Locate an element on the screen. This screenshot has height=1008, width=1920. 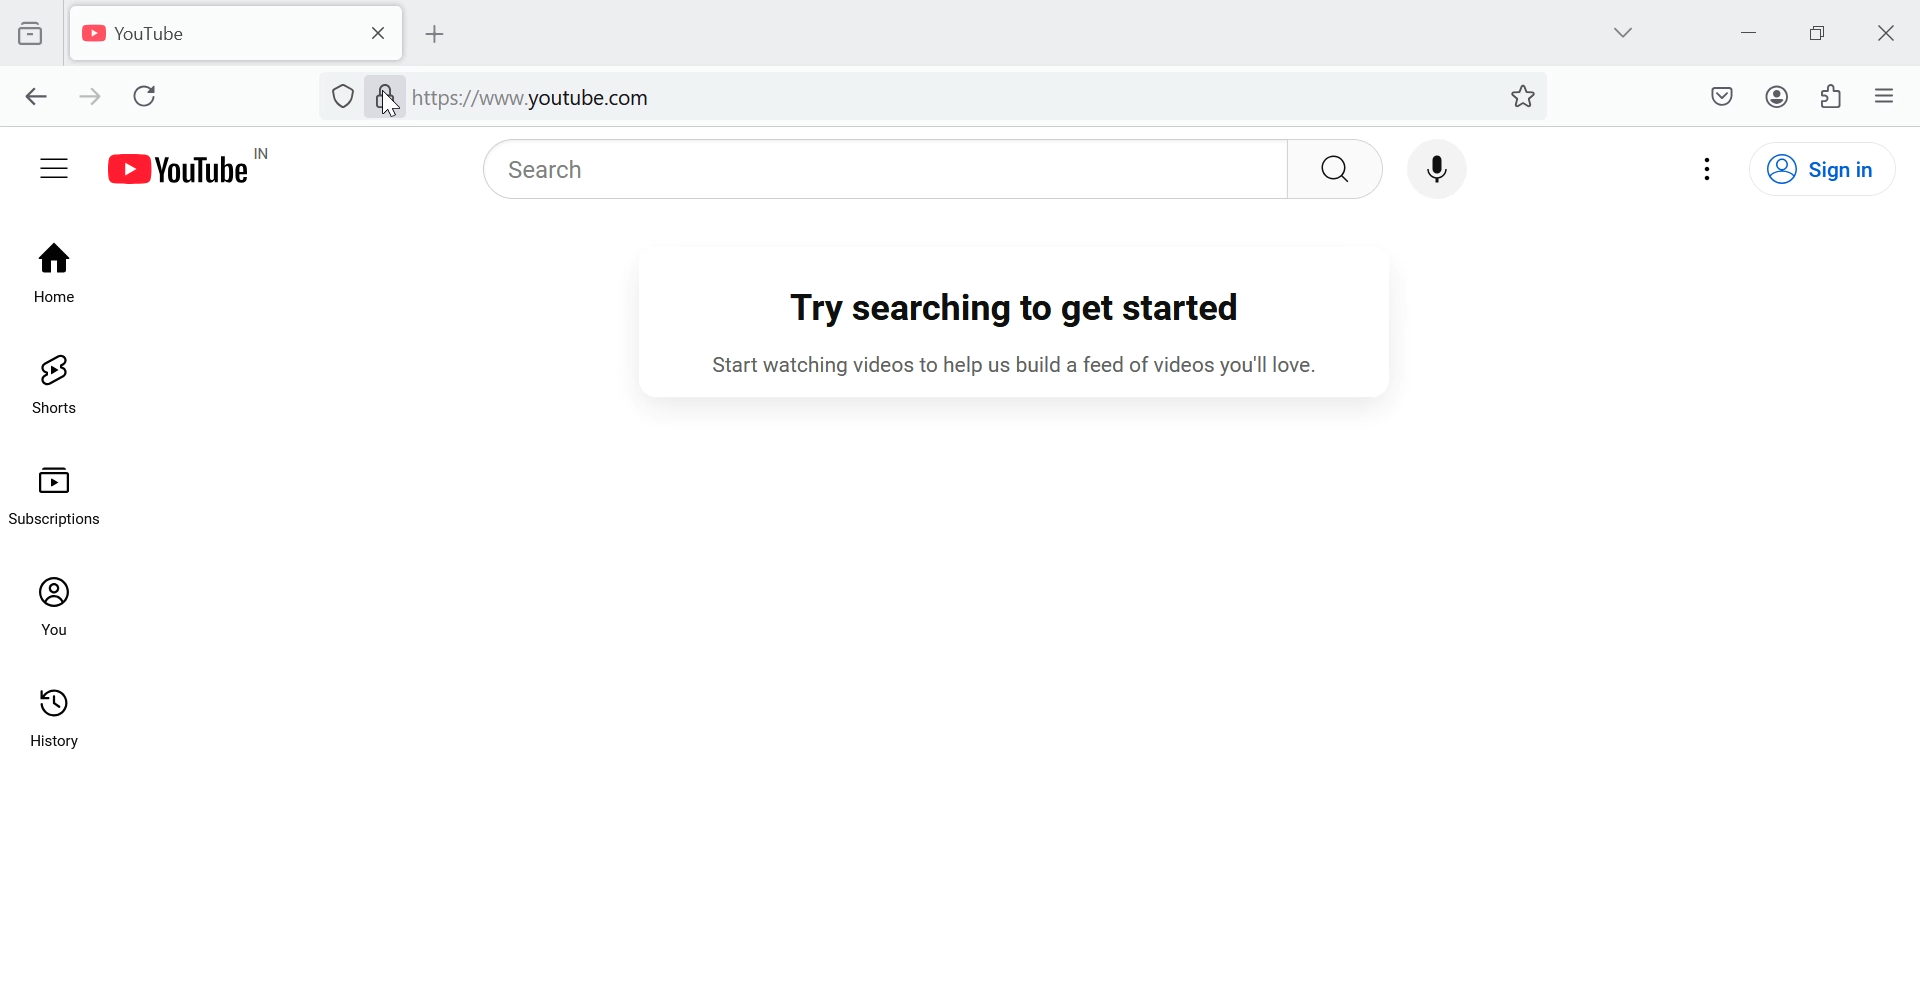
View recent browsing across windows and devices is located at coordinates (31, 33).